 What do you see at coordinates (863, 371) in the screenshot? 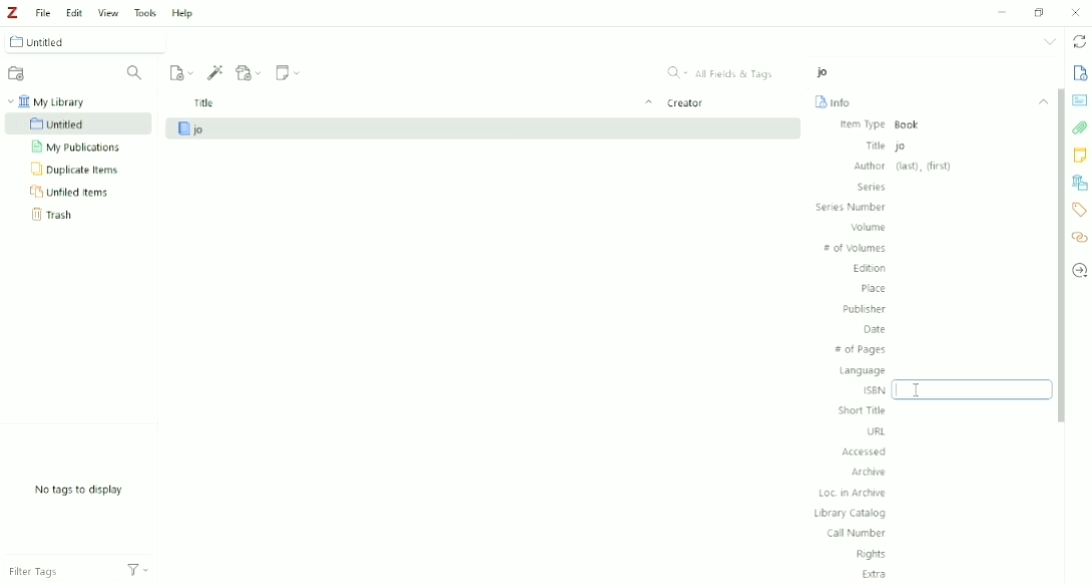
I see `Language` at bounding box center [863, 371].